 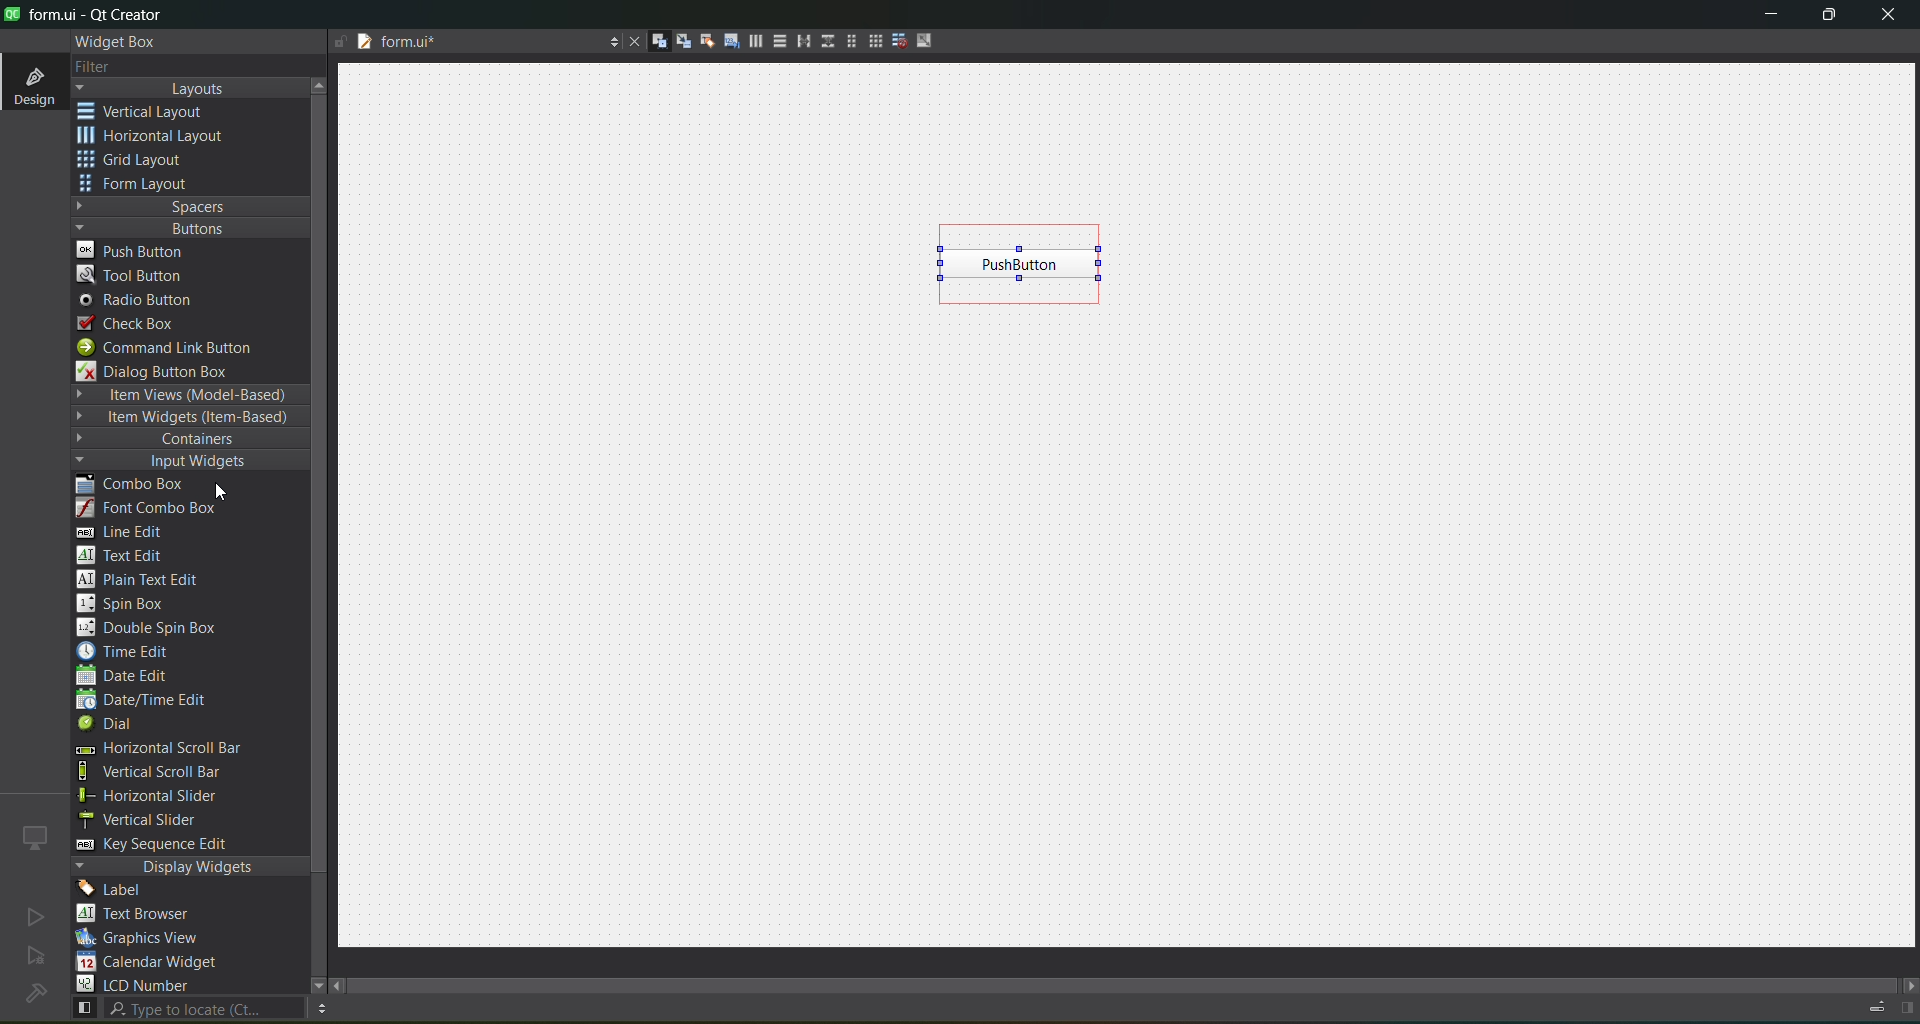 What do you see at coordinates (35, 916) in the screenshot?
I see `no active project` at bounding box center [35, 916].